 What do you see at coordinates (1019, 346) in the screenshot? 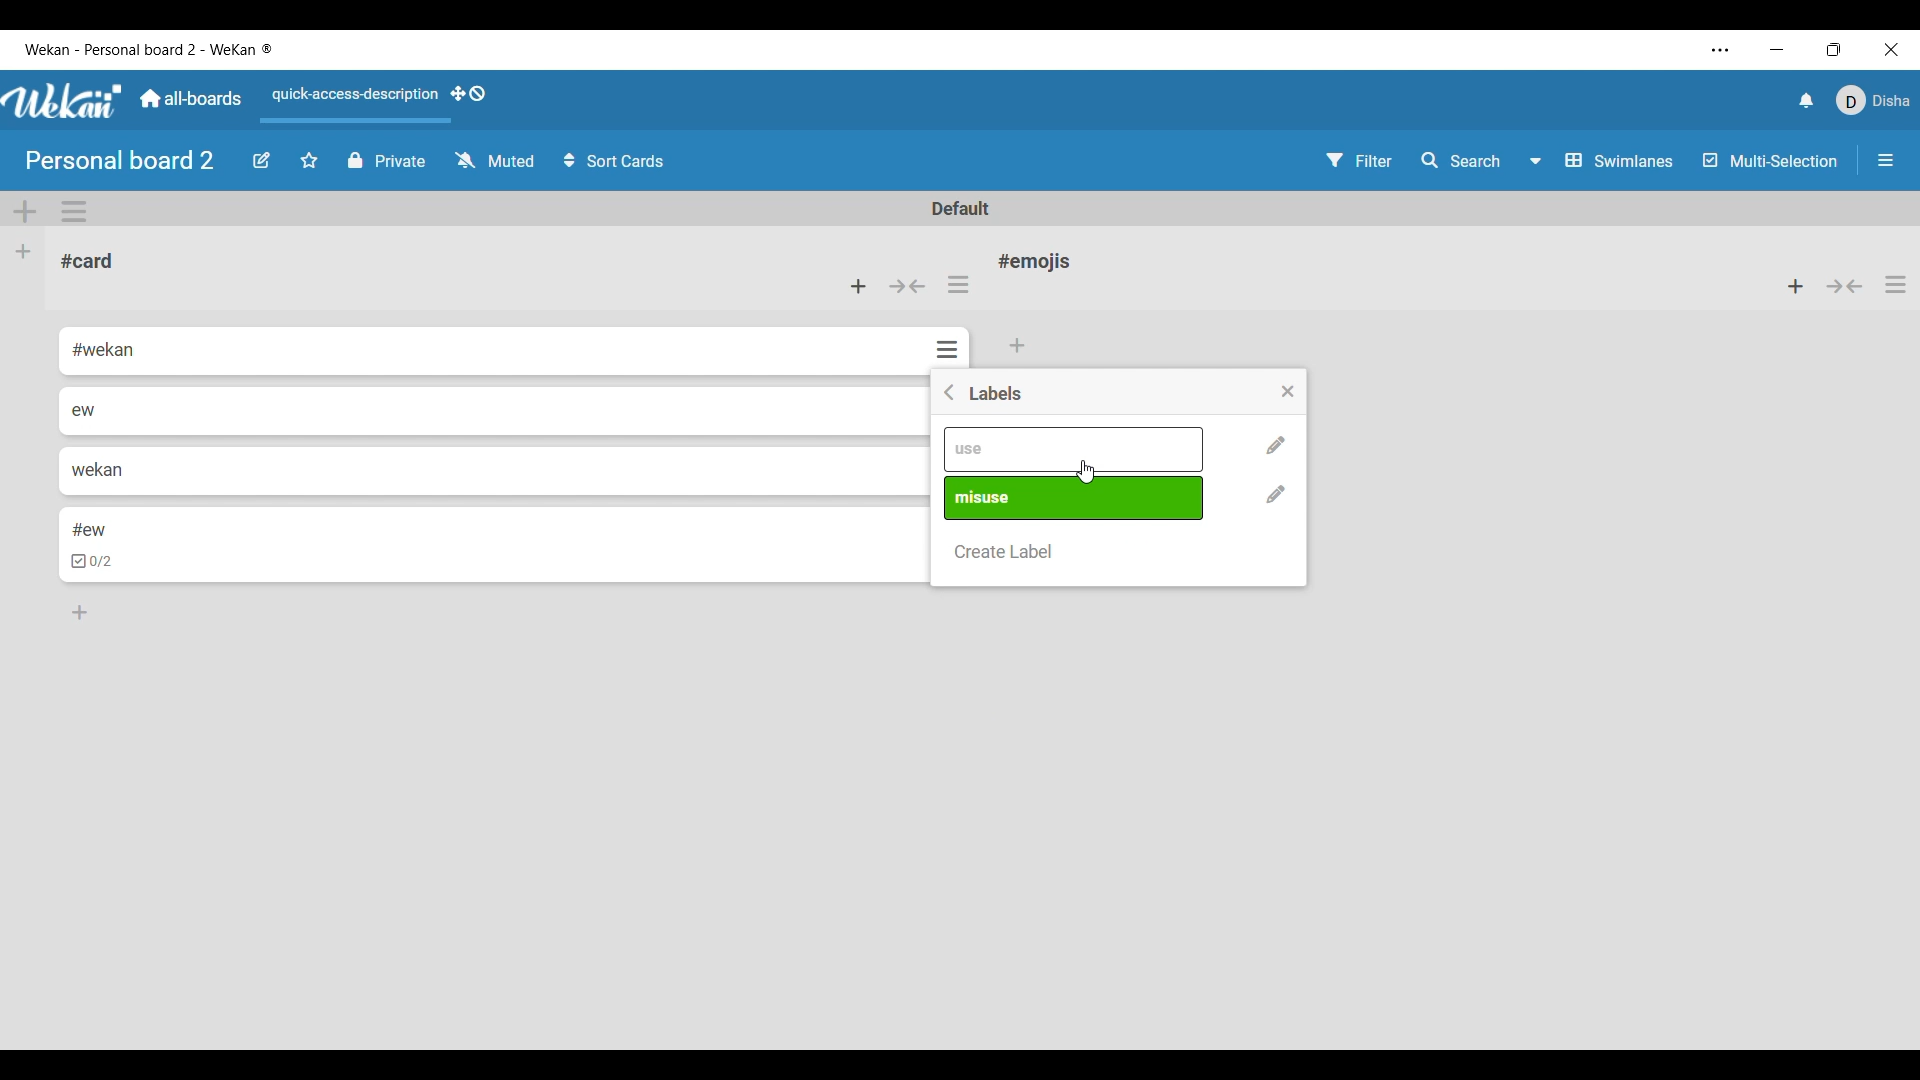
I see `Add card to bottom of list` at bounding box center [1019, 346].